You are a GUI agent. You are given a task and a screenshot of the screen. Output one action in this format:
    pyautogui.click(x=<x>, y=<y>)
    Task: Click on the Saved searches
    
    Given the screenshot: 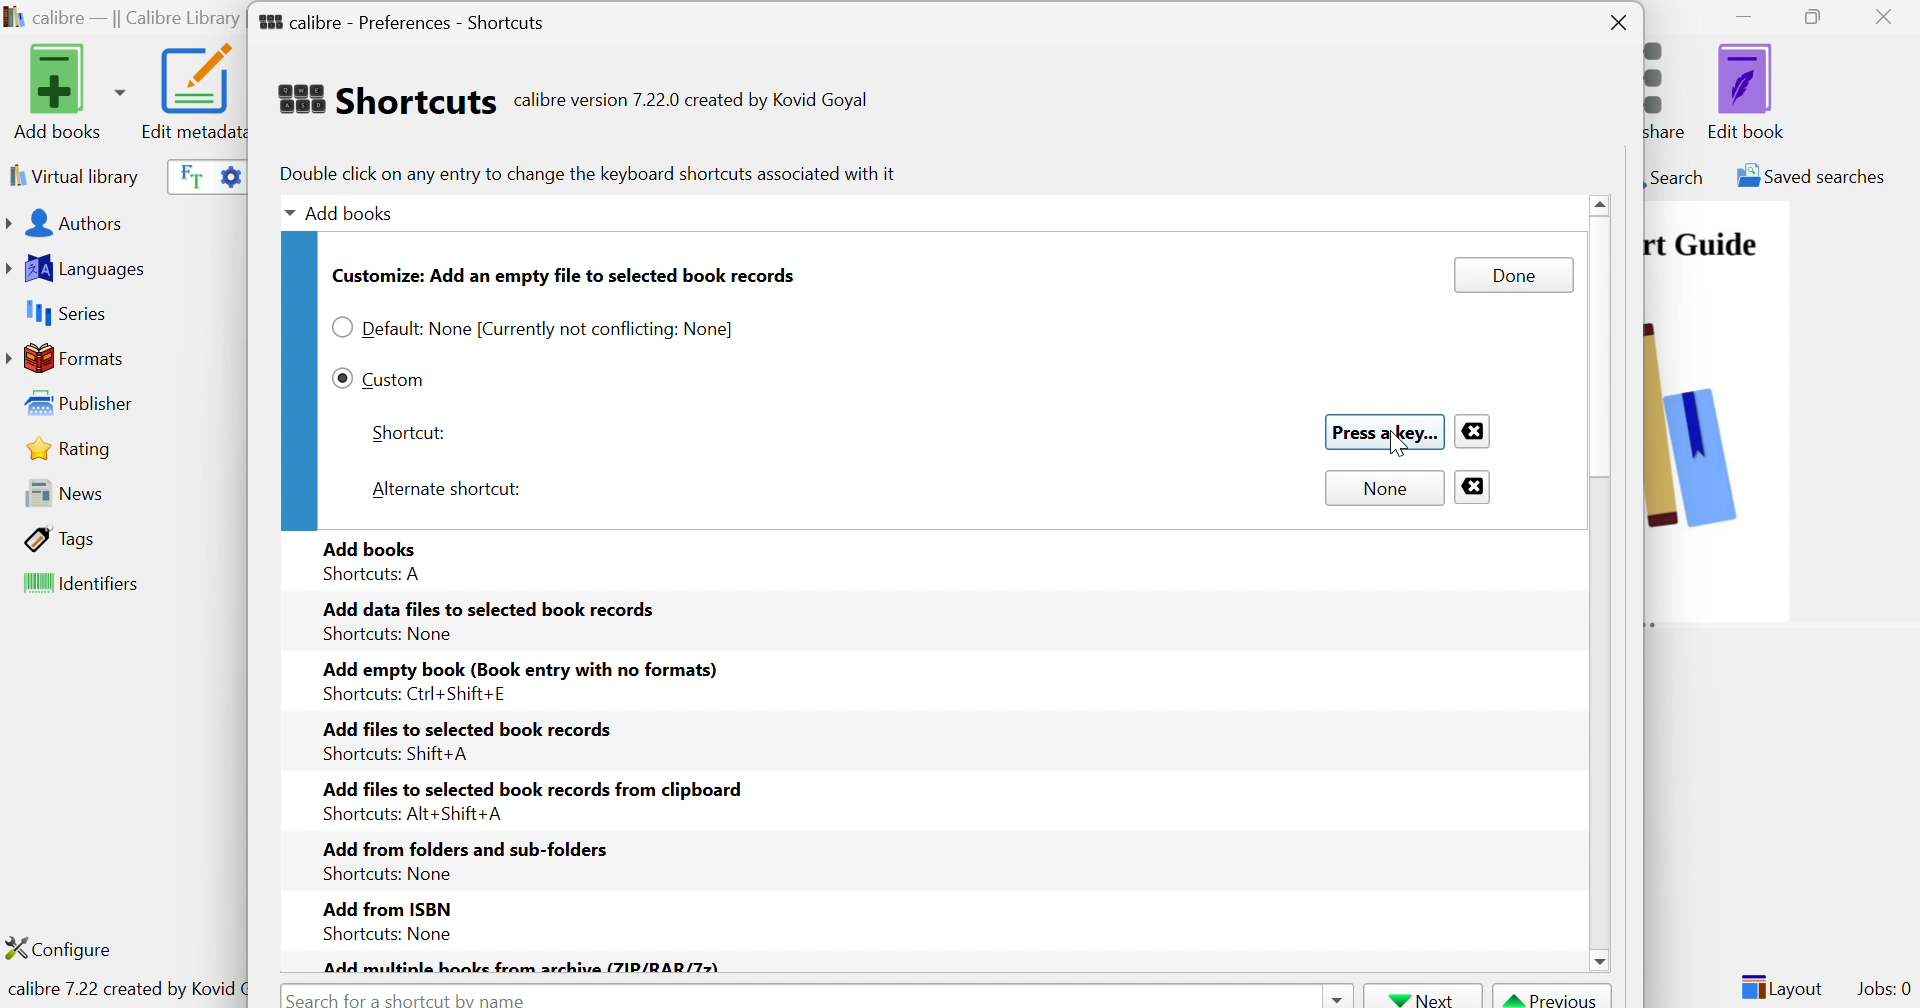 What is the action you would take?
    pyautogui.click(x=1809, y=176)
    